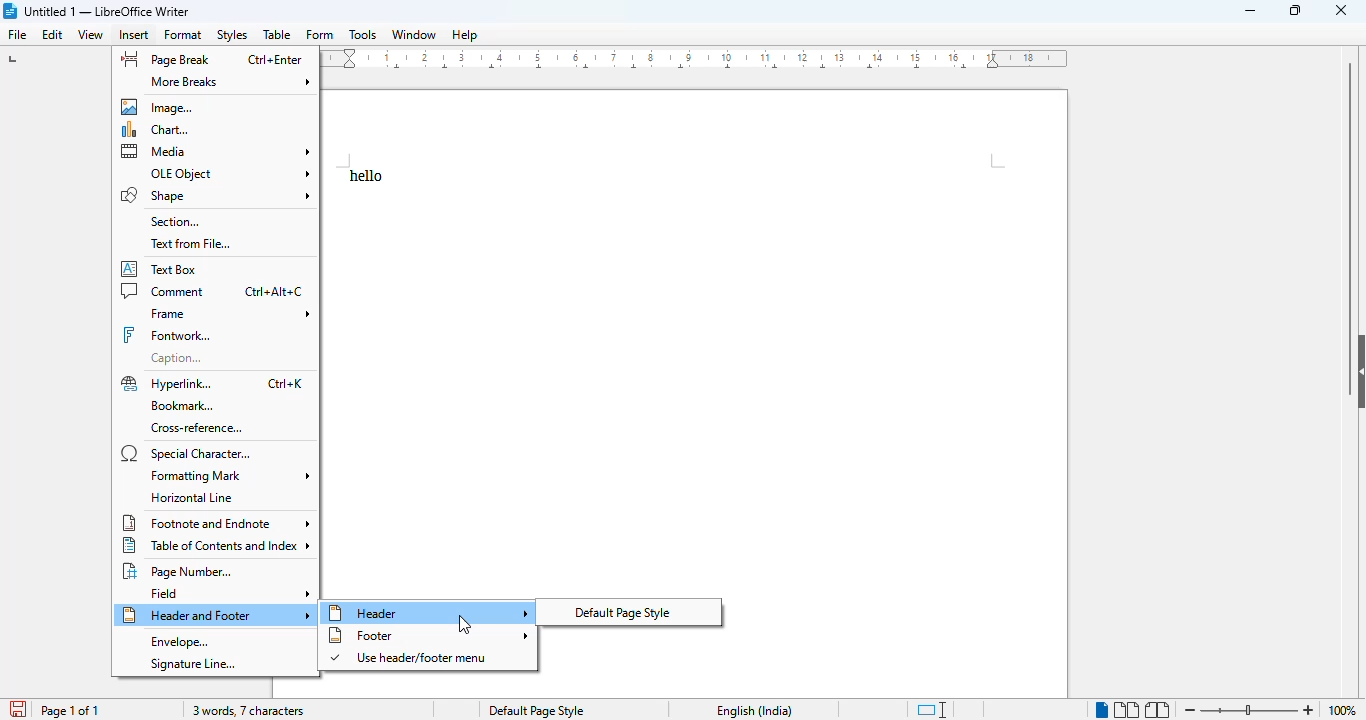  Describe the element at coordinates (217, 195) in the screenshot. I see `shape` at that location.